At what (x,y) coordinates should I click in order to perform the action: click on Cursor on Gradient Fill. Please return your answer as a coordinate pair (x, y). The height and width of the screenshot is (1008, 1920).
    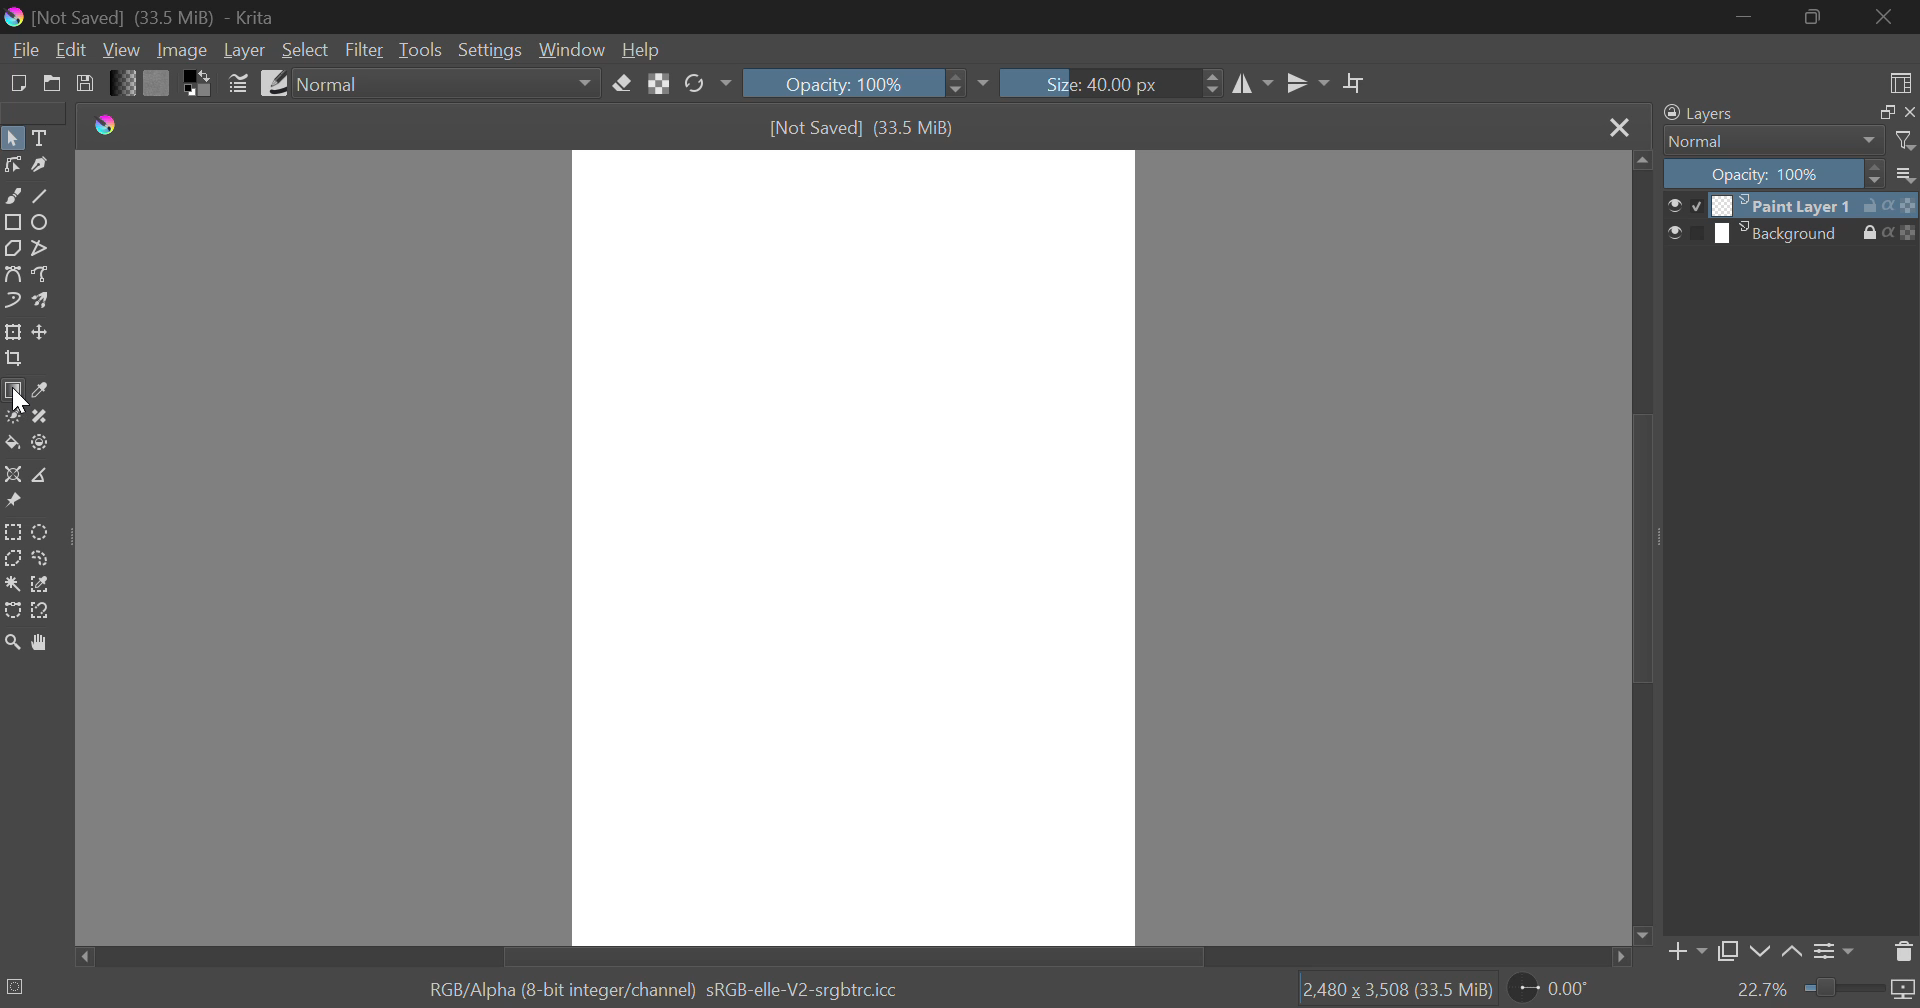
    Looking at the image, I should click on (12, 394).